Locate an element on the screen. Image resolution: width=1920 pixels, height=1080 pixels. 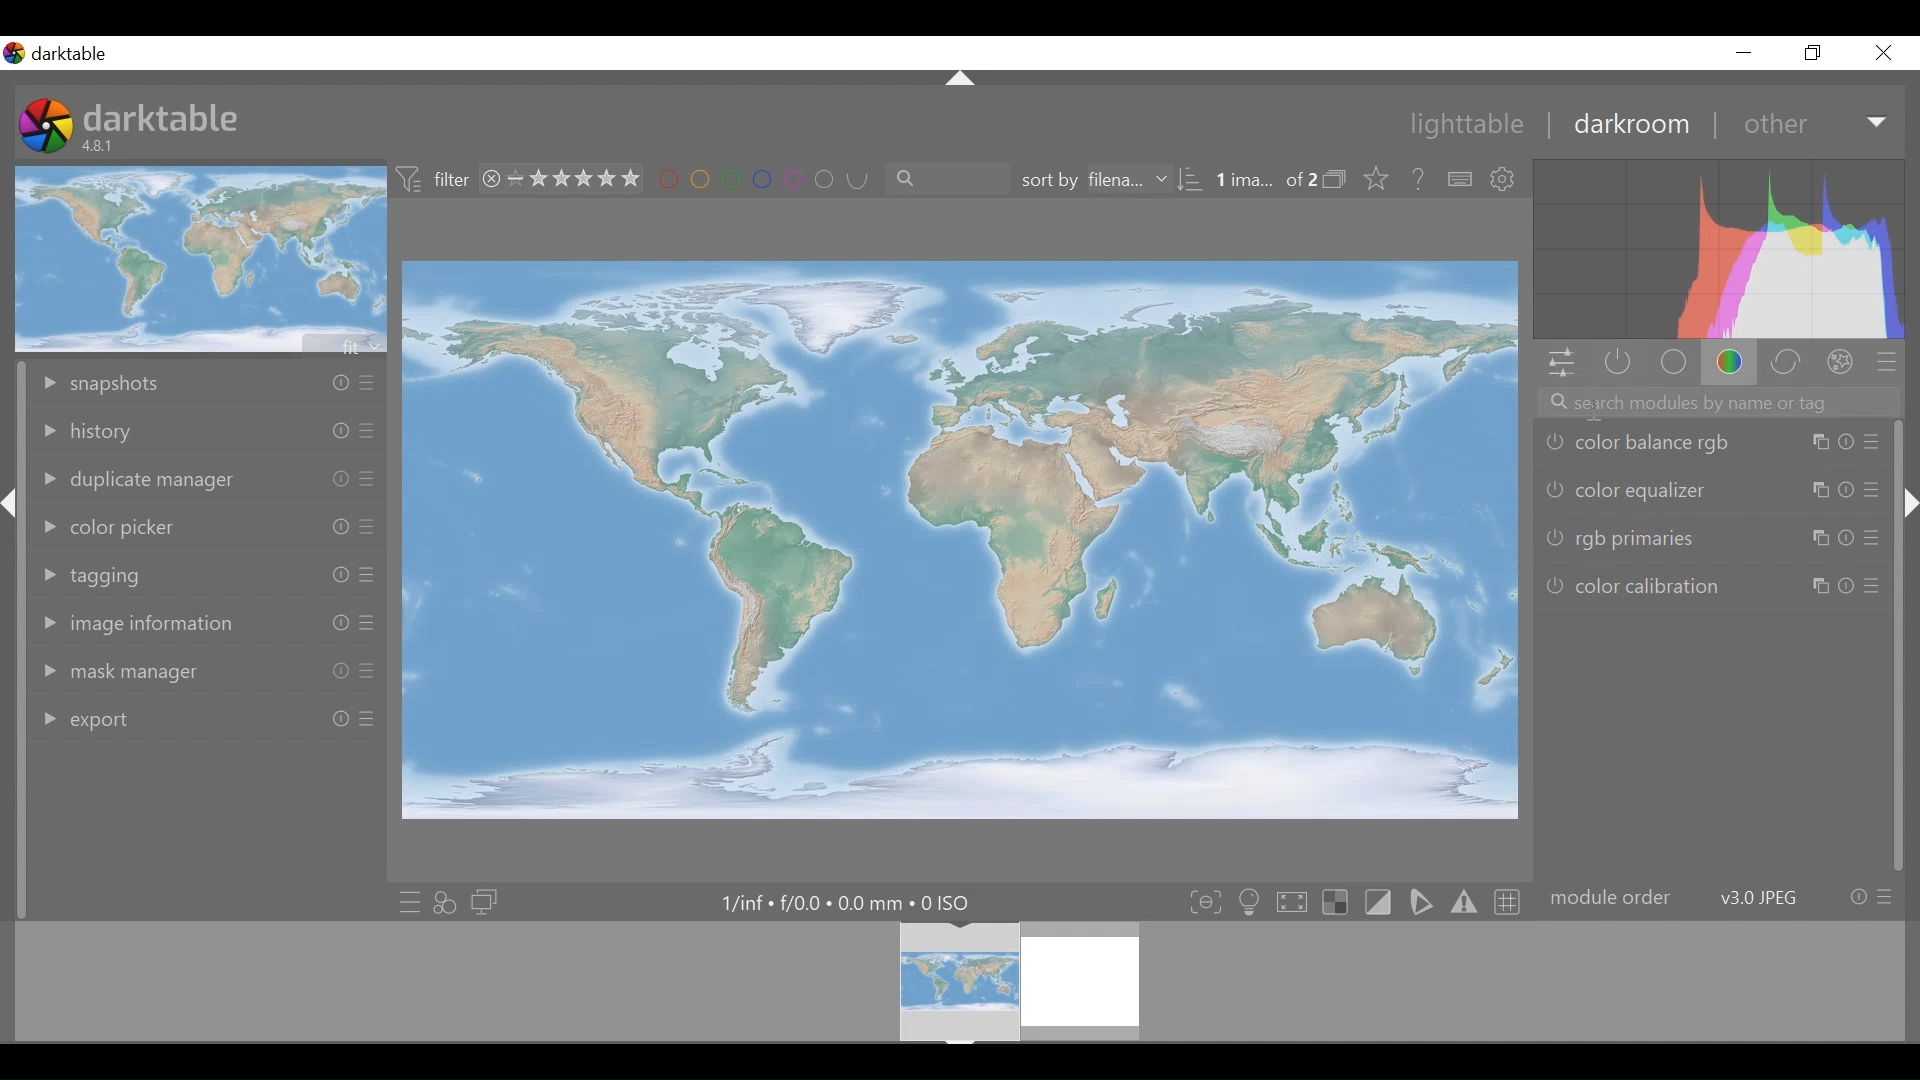
base is located at coordinates (1671, 362).